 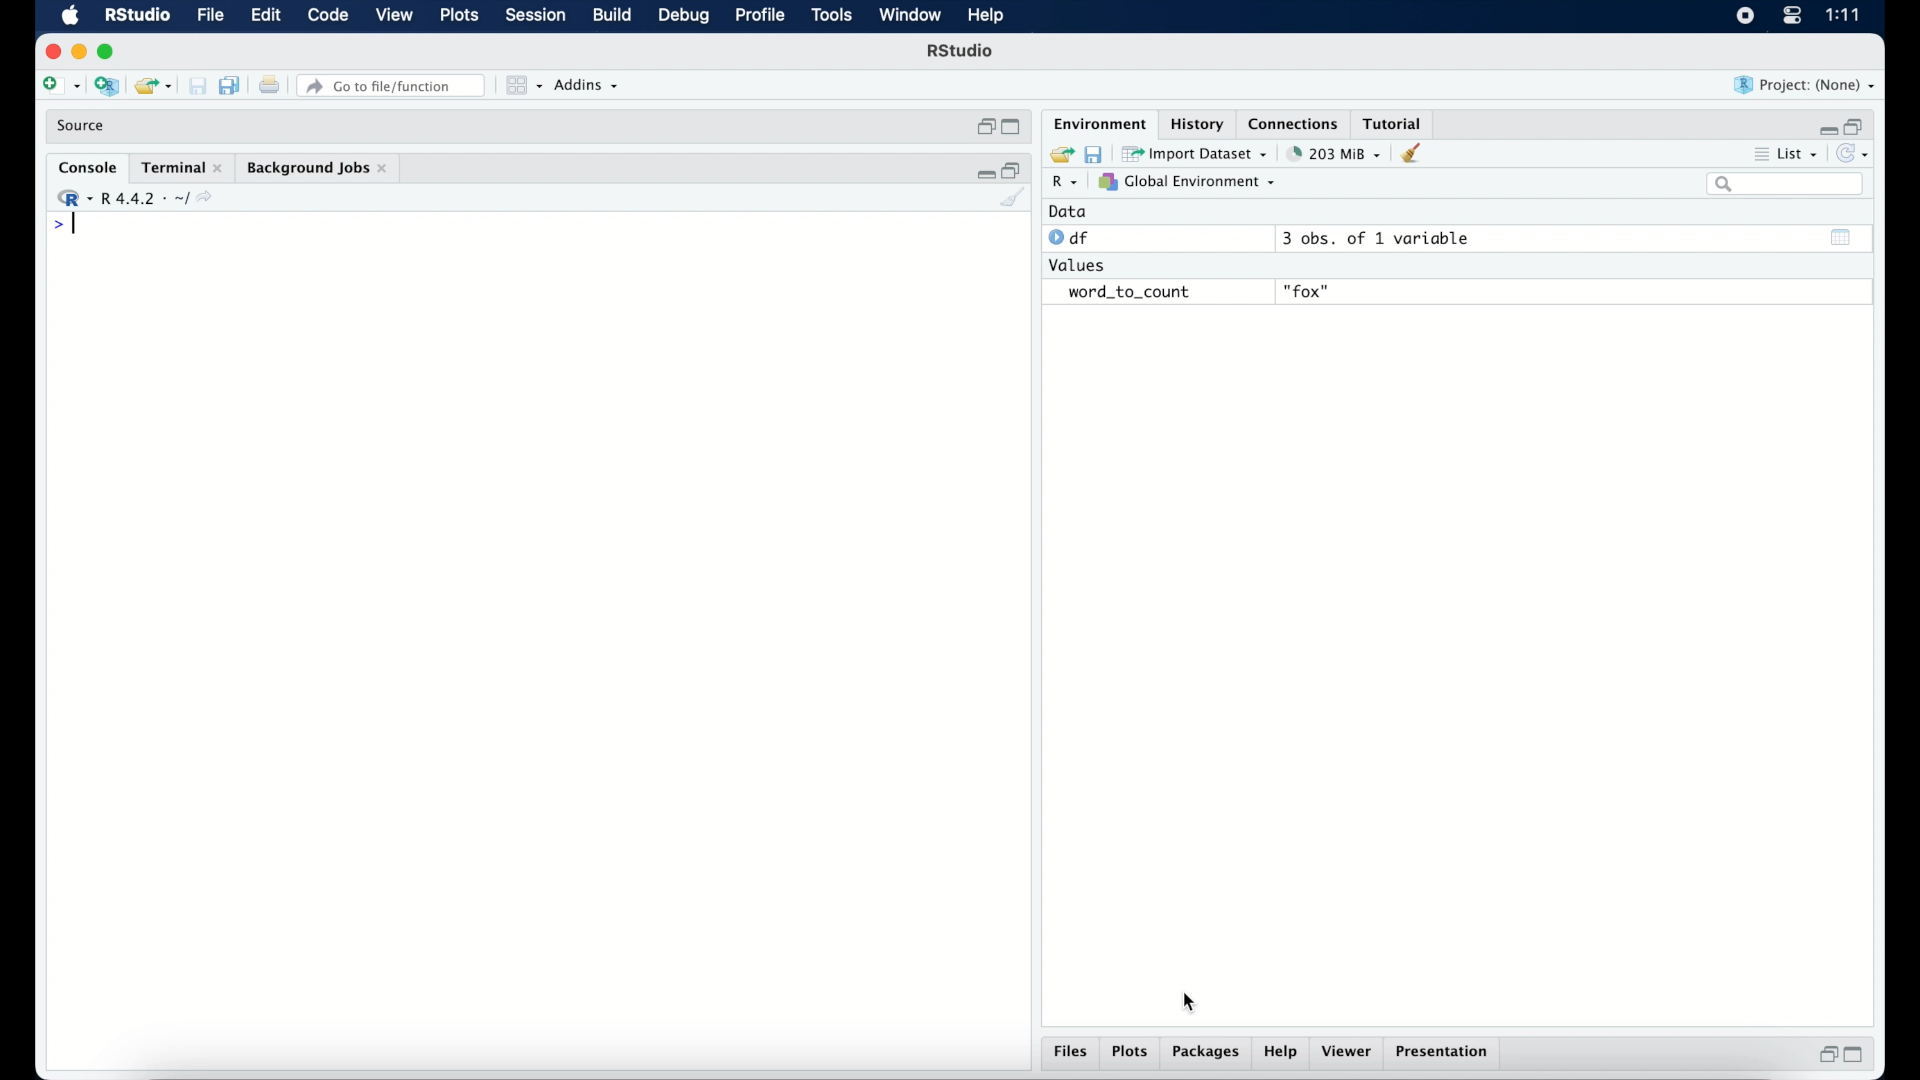 I want to click on search bar, so click(x=1788, y=184).